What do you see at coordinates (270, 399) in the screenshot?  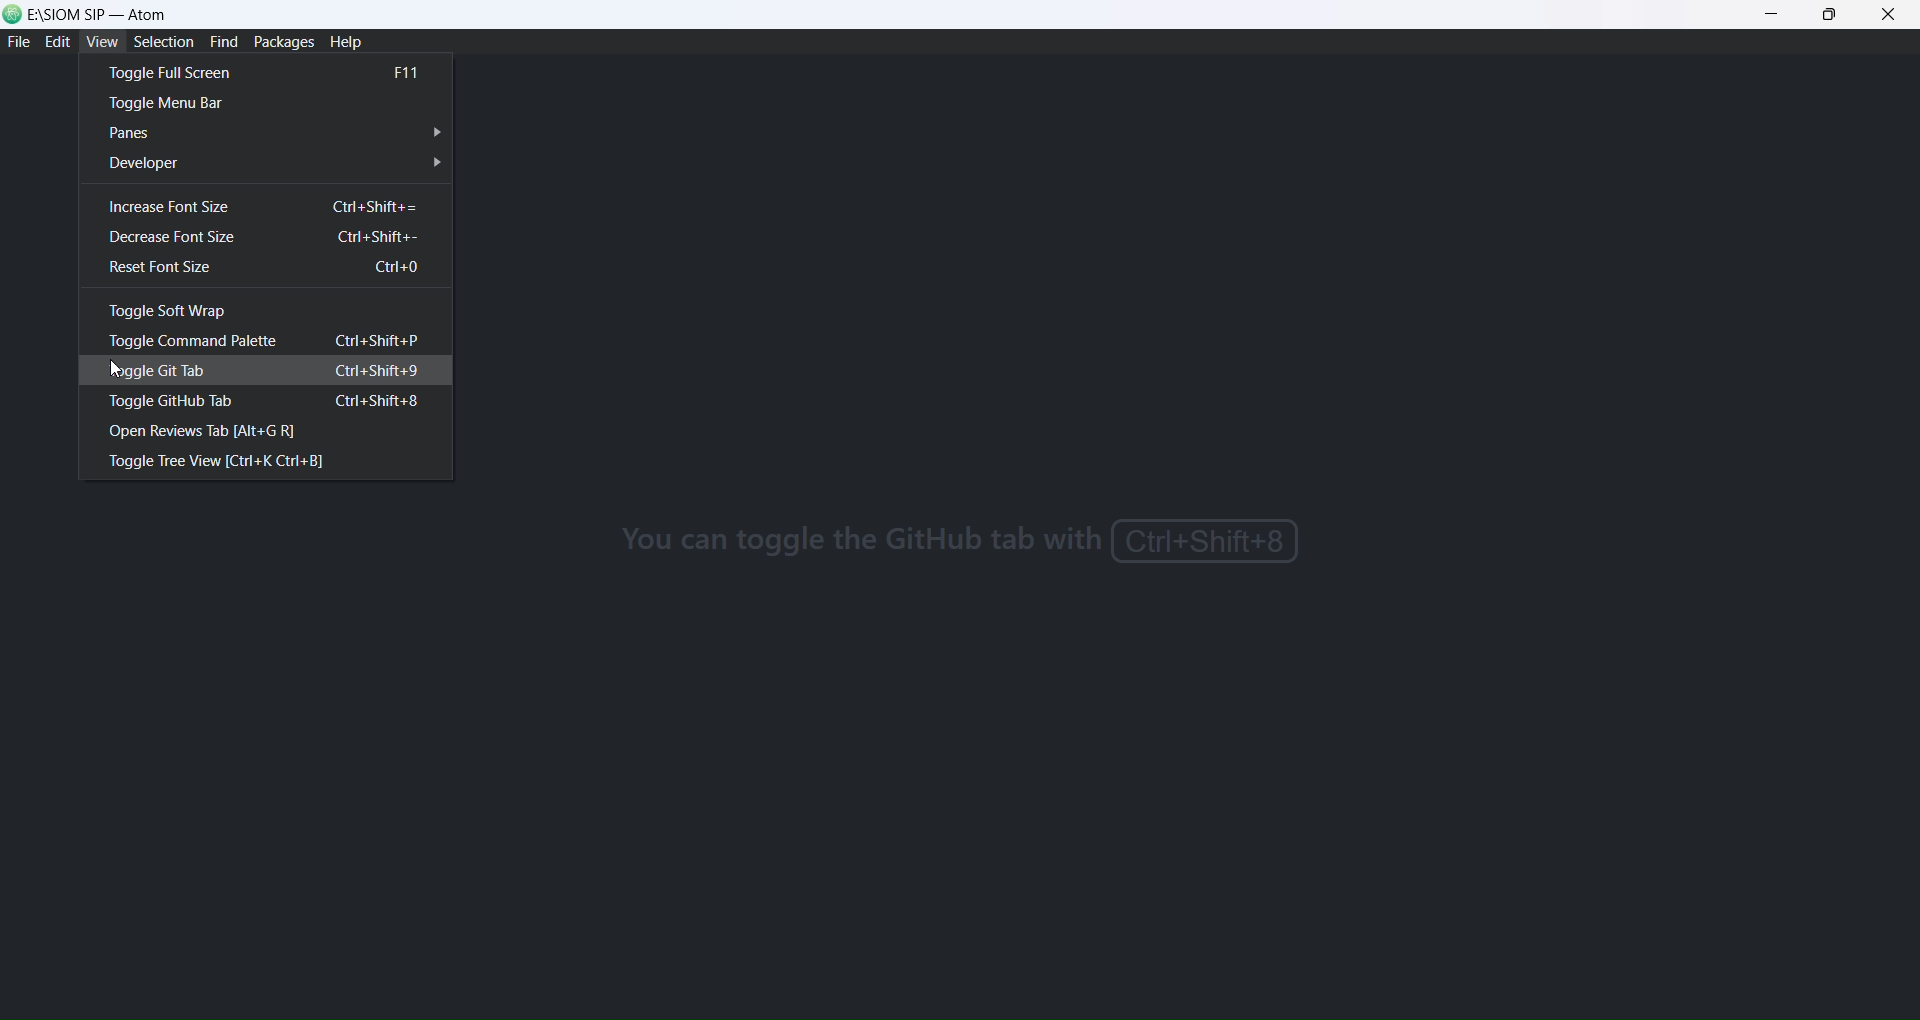 I see `toggle github tab` at bounding box center [270, 399].